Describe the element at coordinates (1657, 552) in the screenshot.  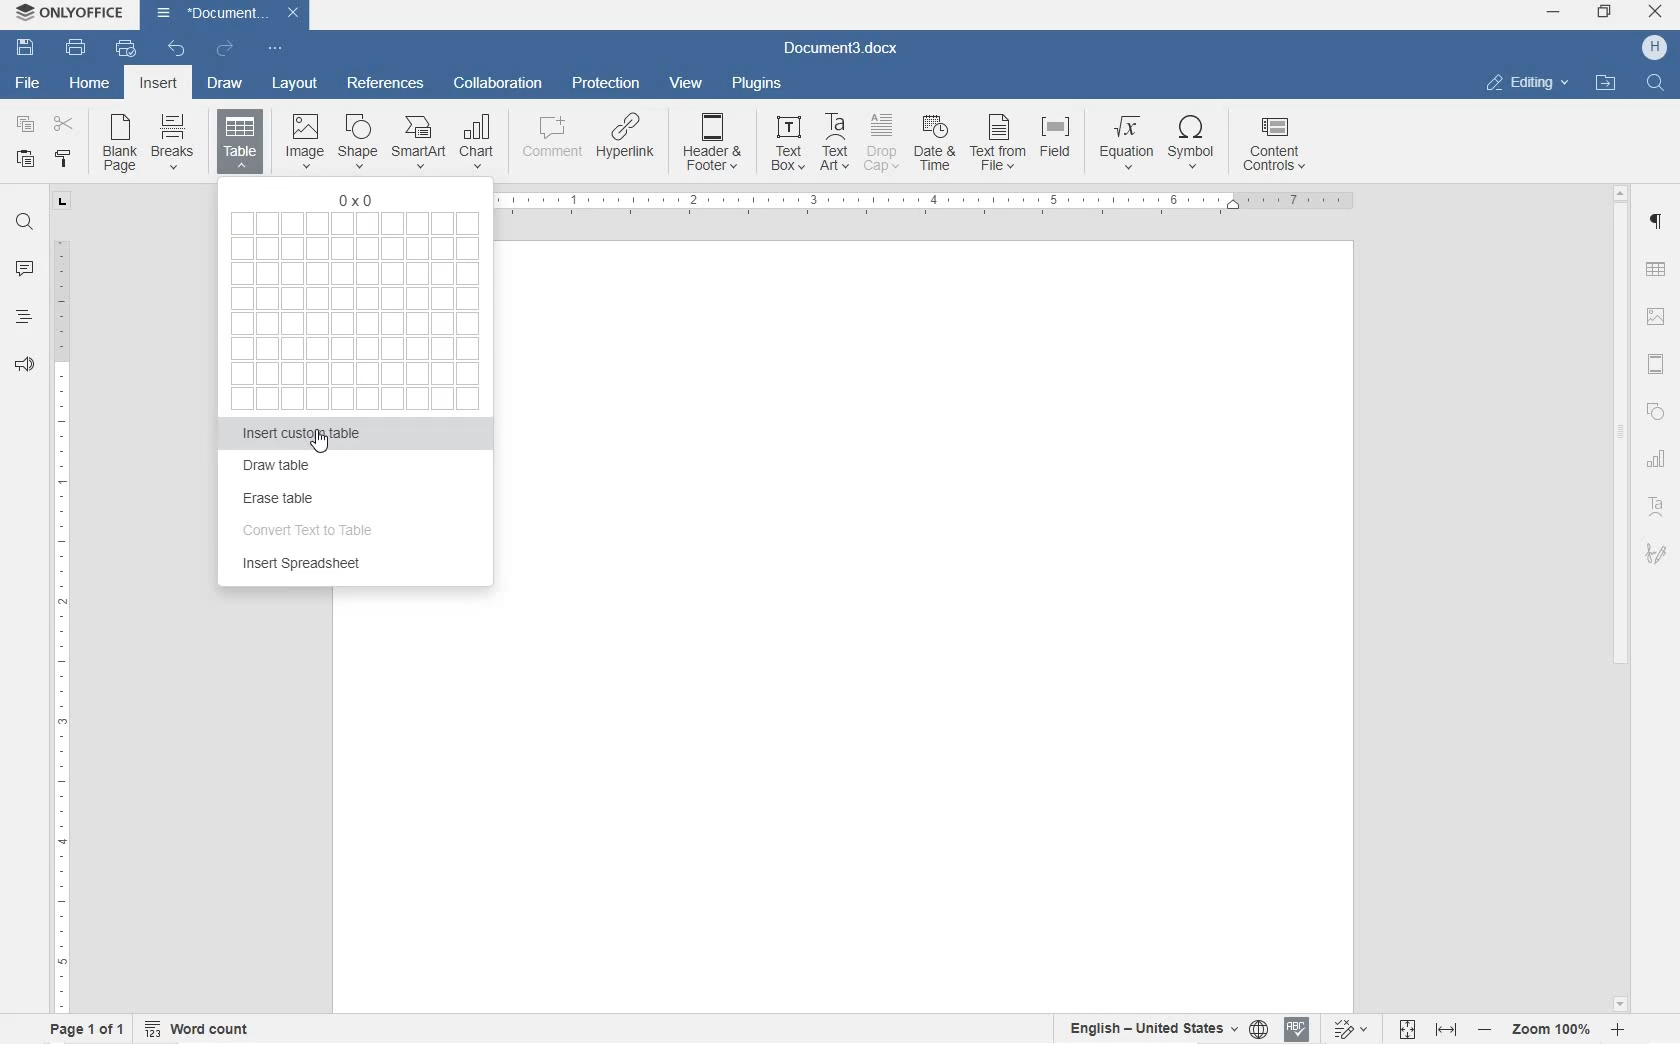
I see `SIGNATURE` at that location.